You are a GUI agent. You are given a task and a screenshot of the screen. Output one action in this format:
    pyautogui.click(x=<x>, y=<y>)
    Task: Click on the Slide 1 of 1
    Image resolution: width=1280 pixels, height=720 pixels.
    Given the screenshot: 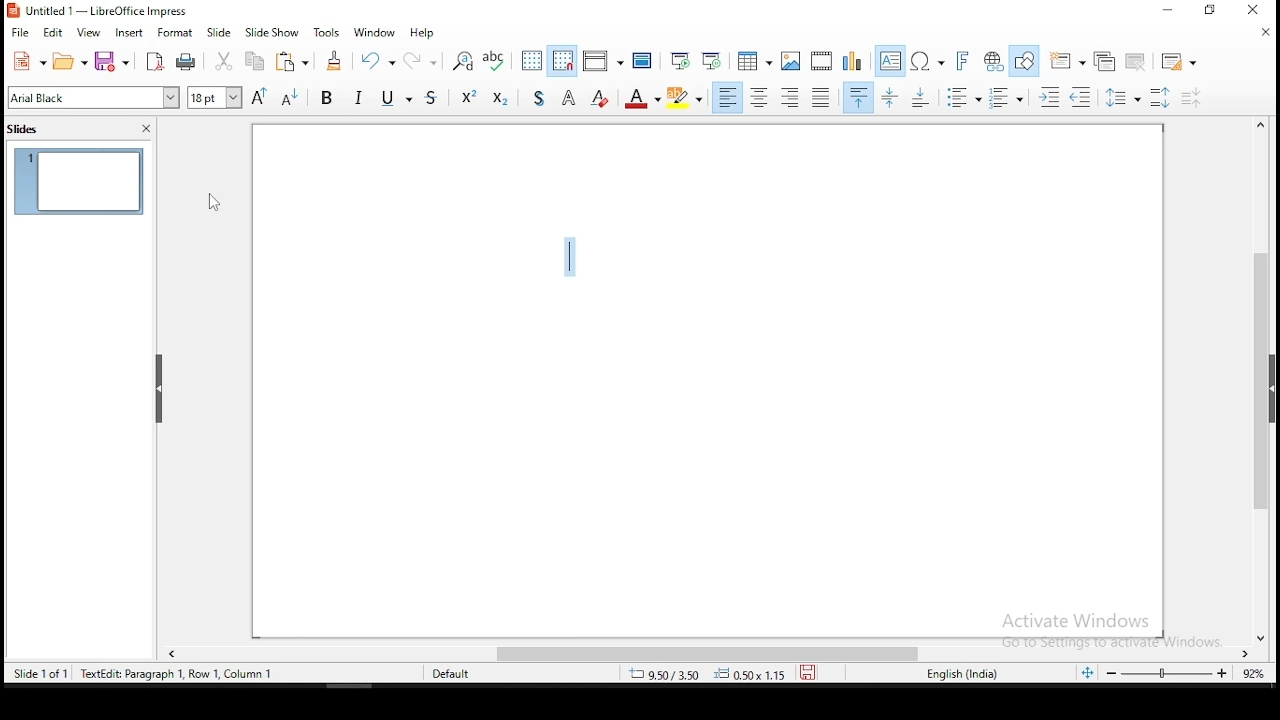 What is the action you would take?
    pyautogui.click(x=138, y=672)
    